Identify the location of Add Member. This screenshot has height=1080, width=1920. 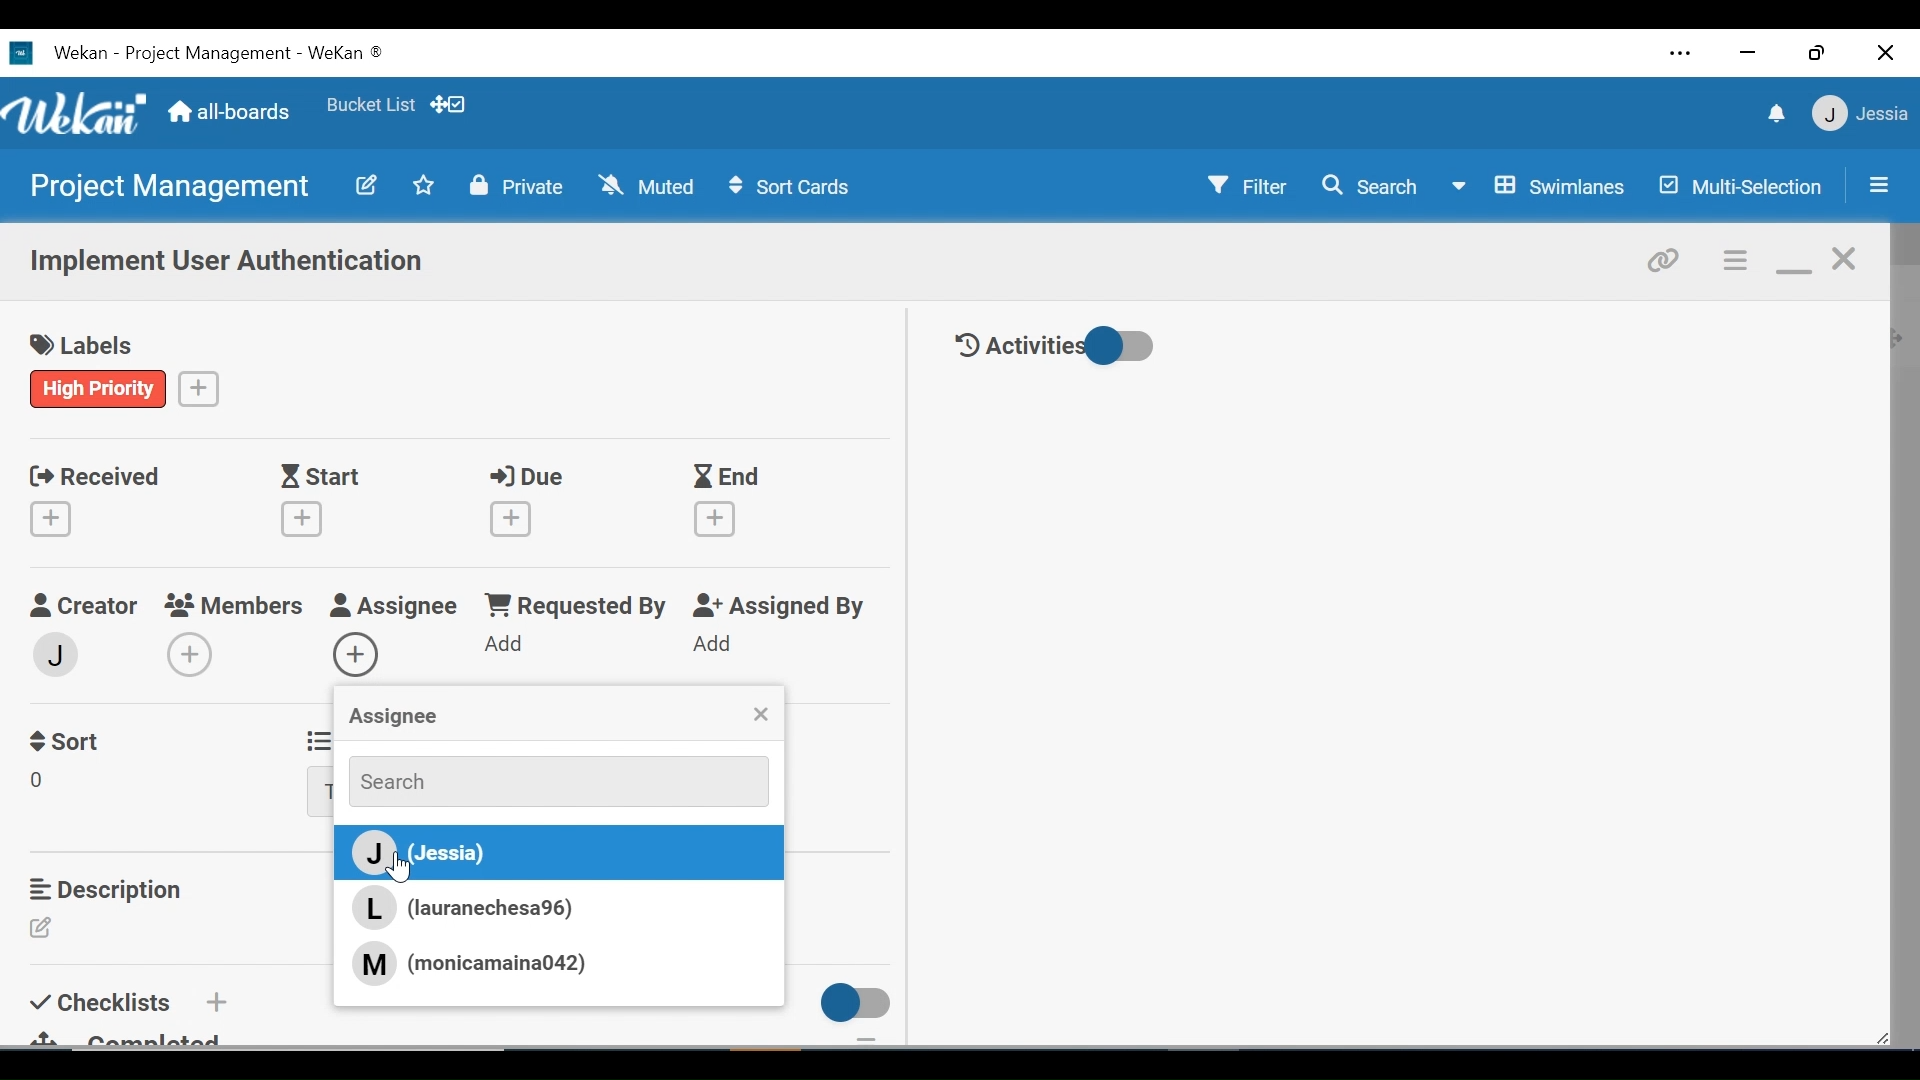
(189, 654).